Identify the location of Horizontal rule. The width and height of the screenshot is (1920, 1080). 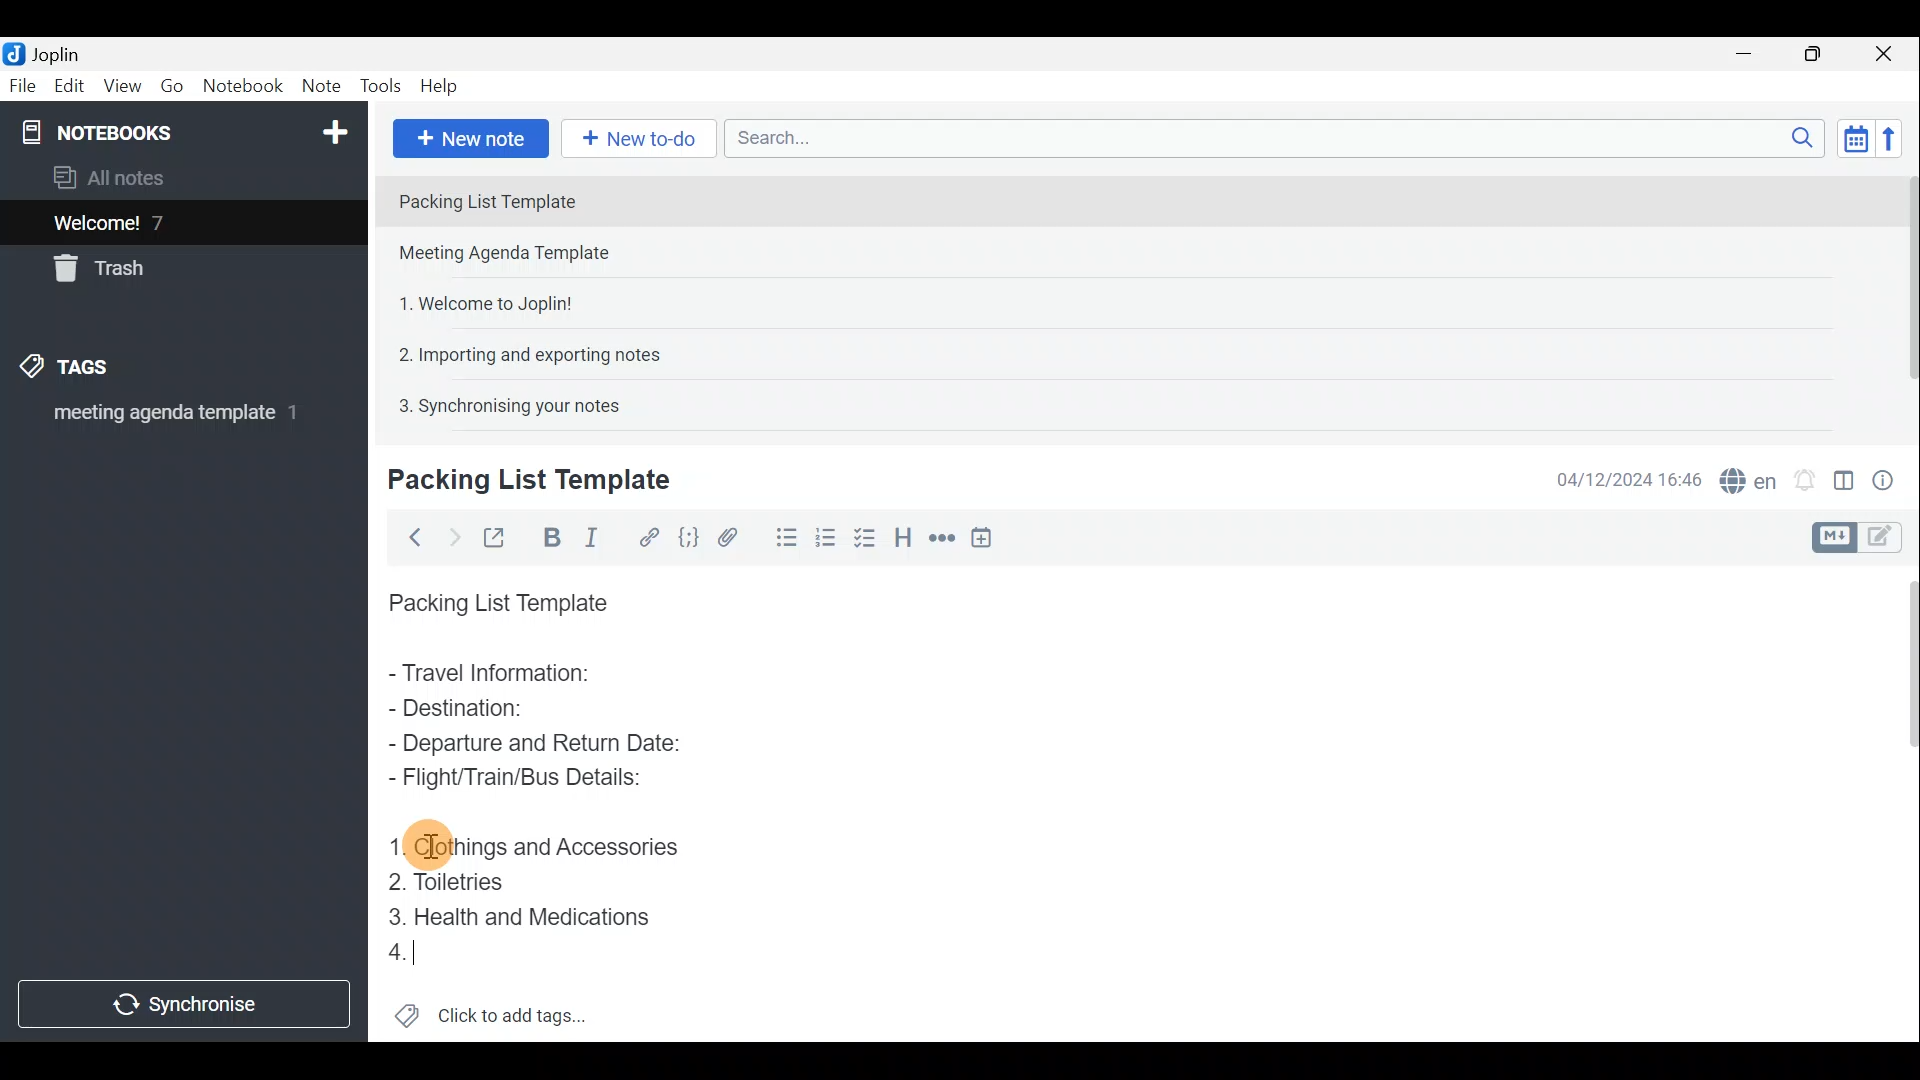
(939, 538).